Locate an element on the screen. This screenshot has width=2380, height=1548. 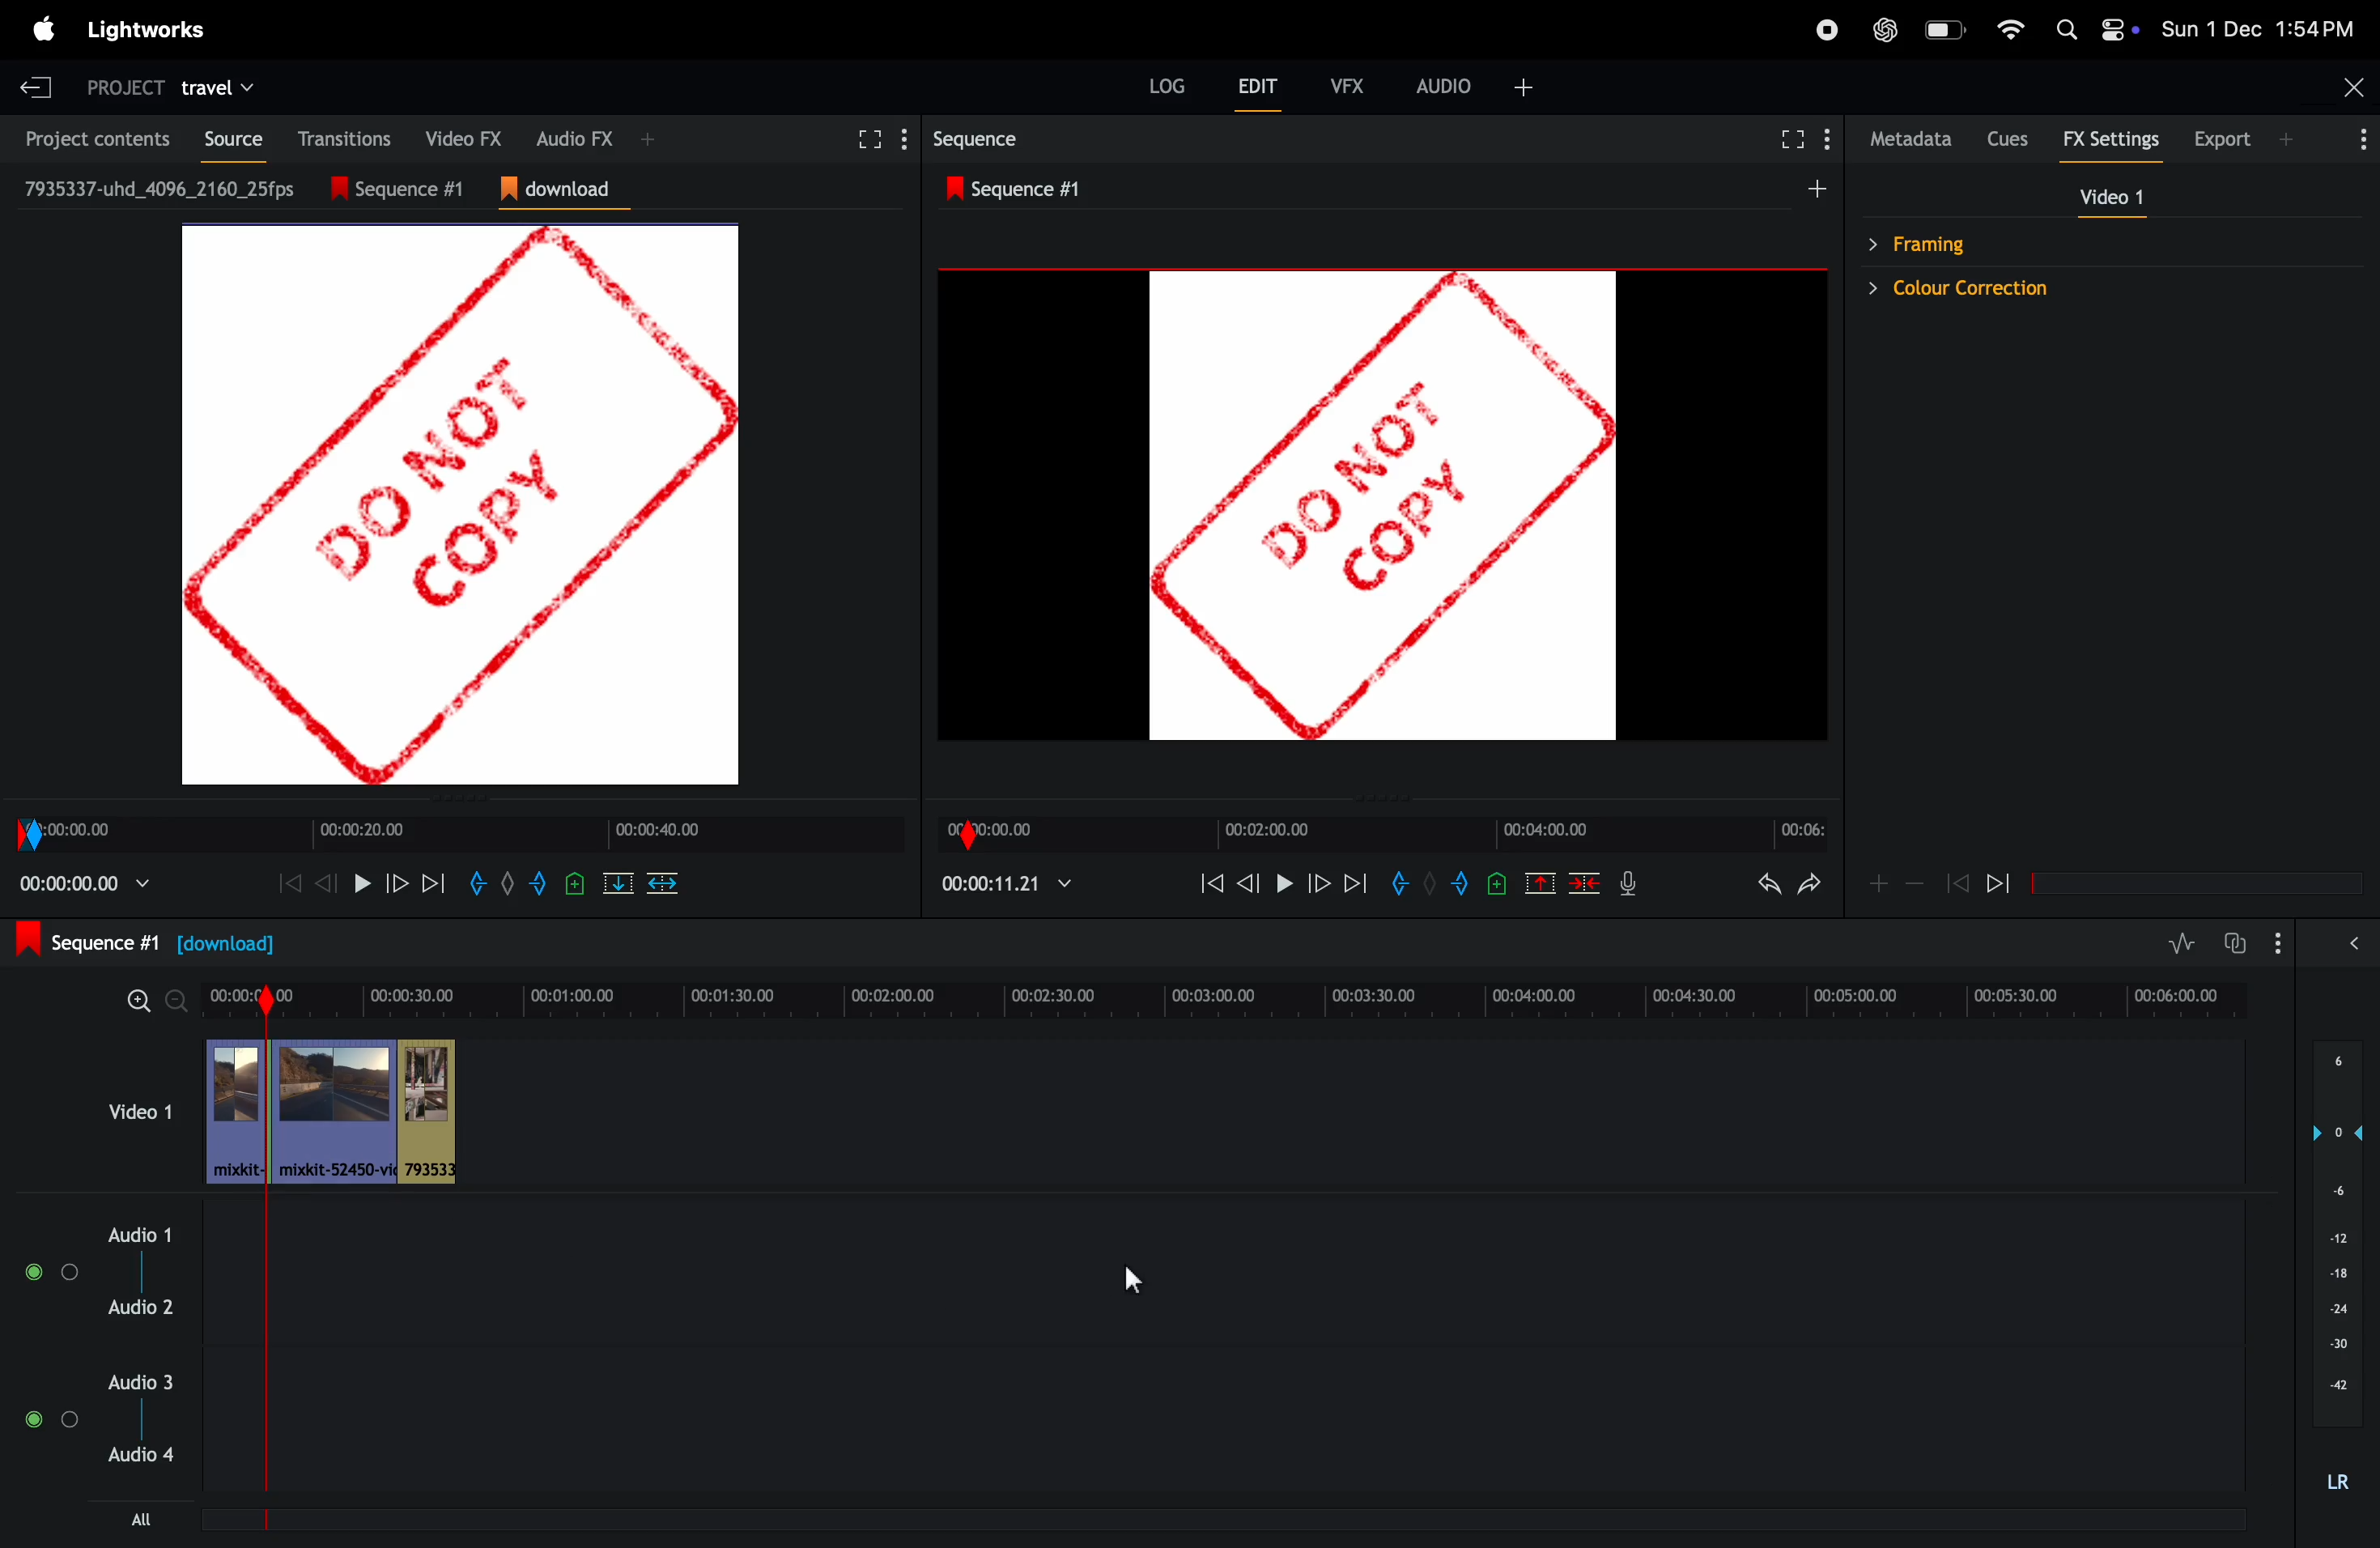
next frame is located at coordinates (432, 883).